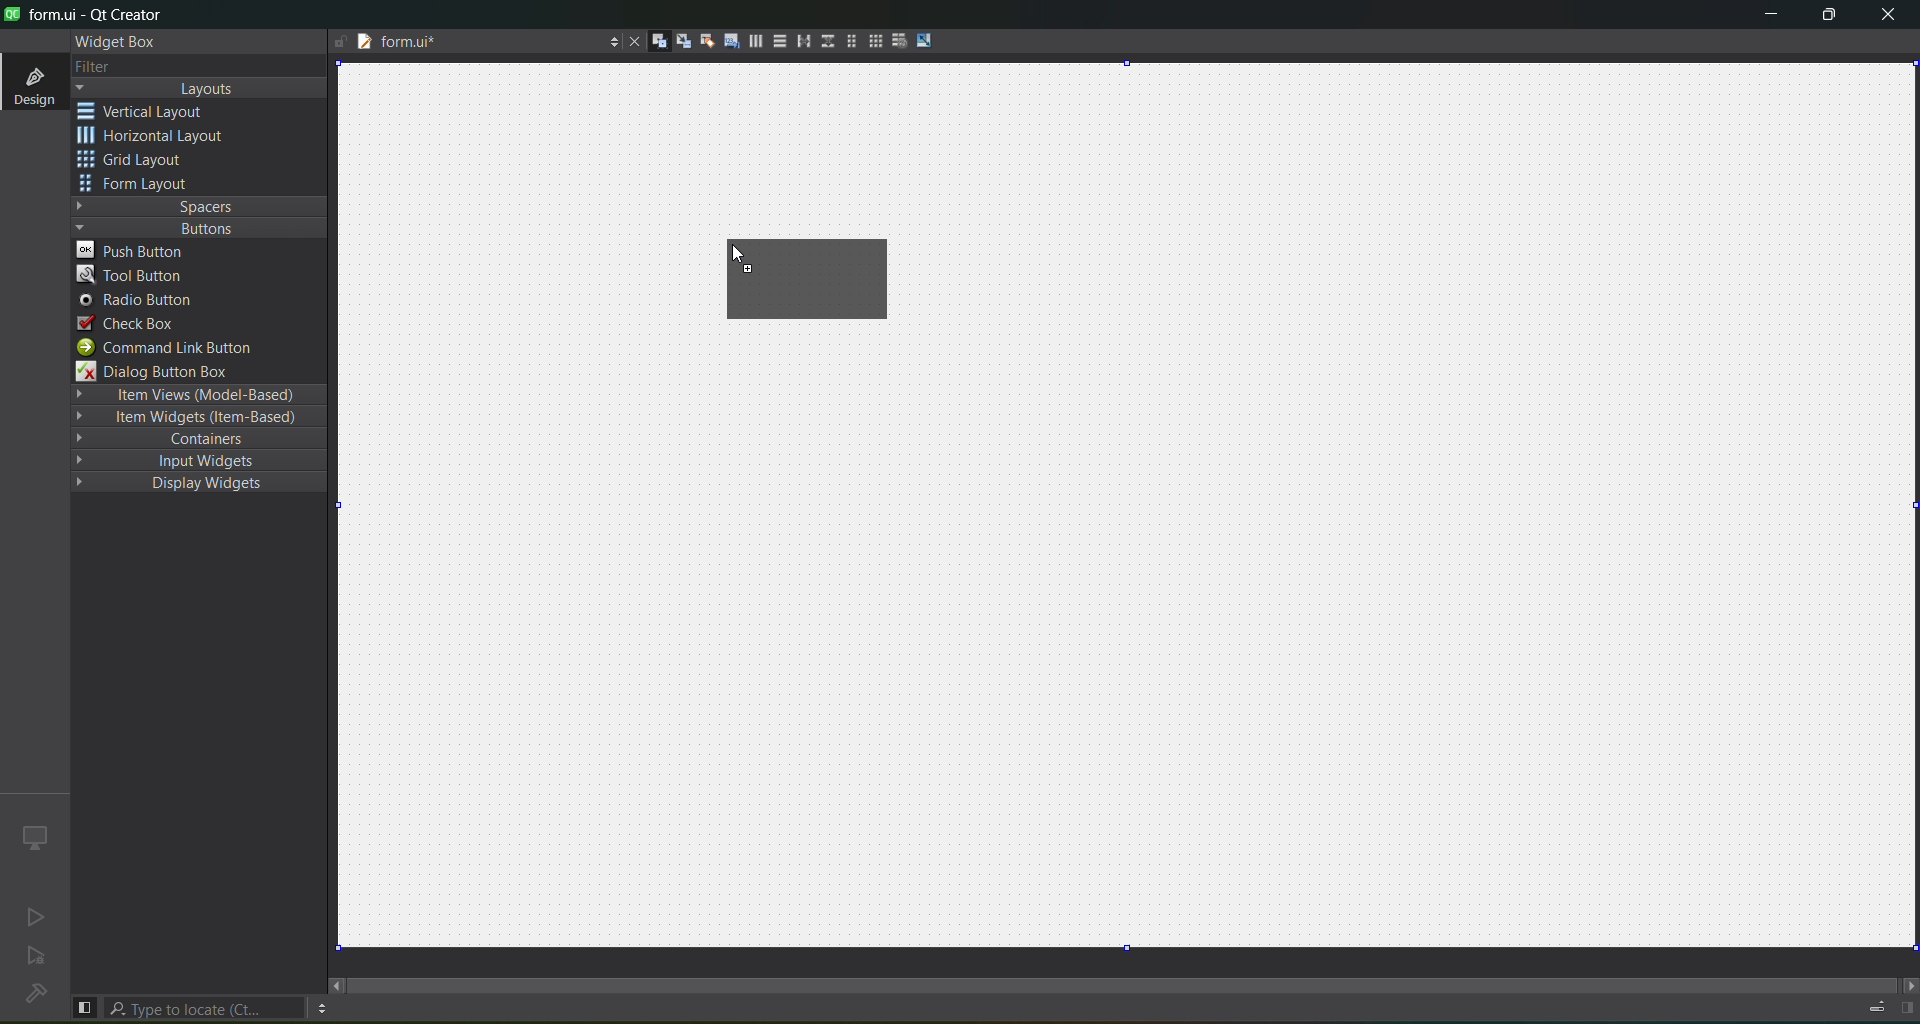 This screenshot has width=1920, height=1024. Describe the element at coordinates (927, 40) in the screenshot. I see `adjust size` at that location.